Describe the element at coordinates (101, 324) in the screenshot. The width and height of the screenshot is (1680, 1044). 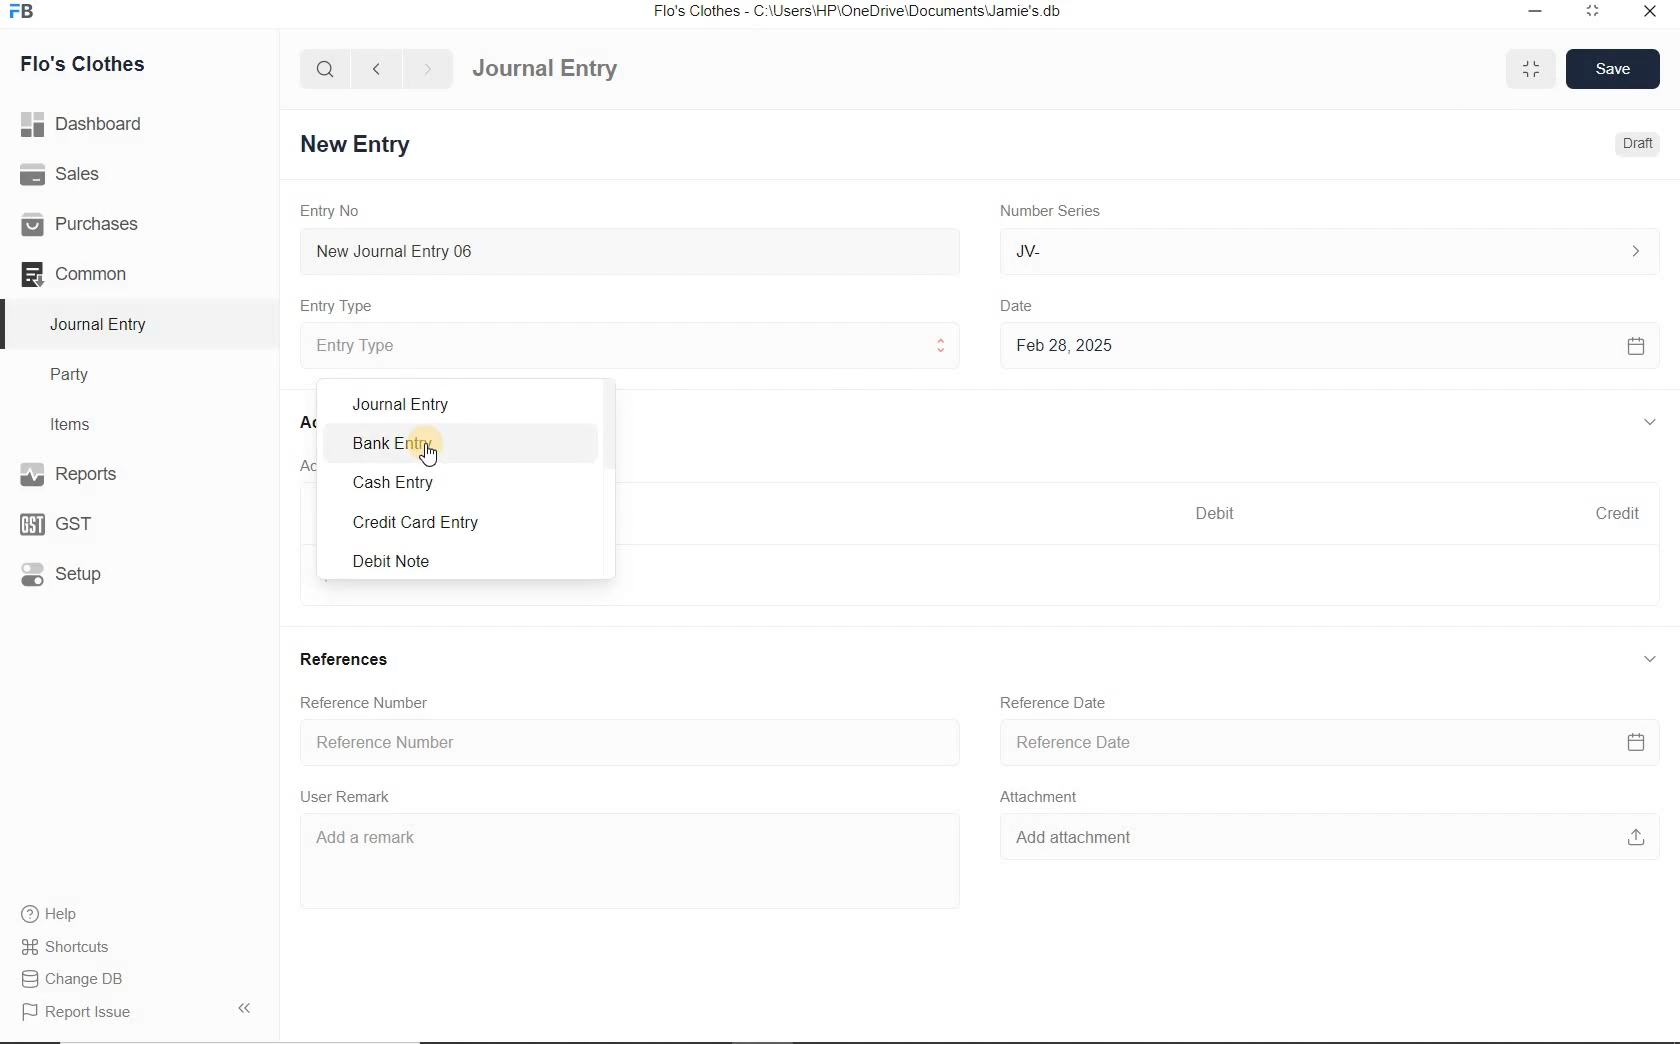
I see `Journal Entry` at that location.